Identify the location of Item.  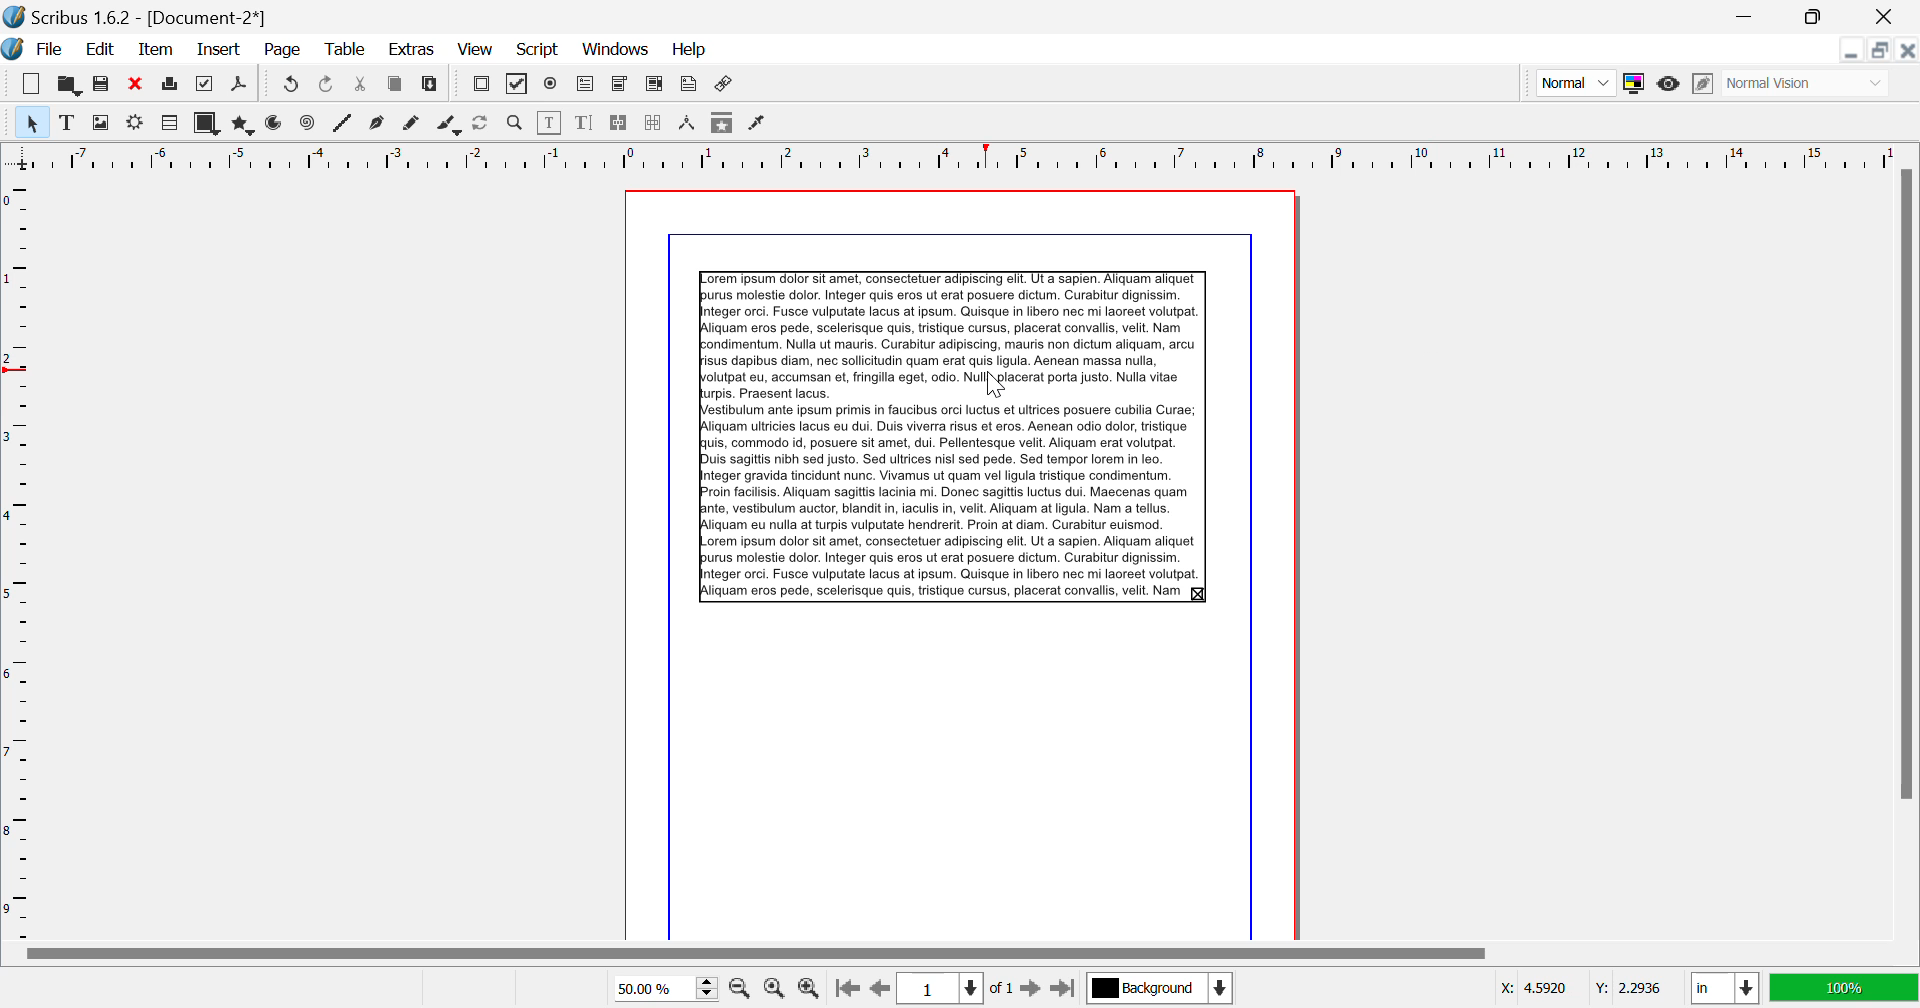
(157, 50).